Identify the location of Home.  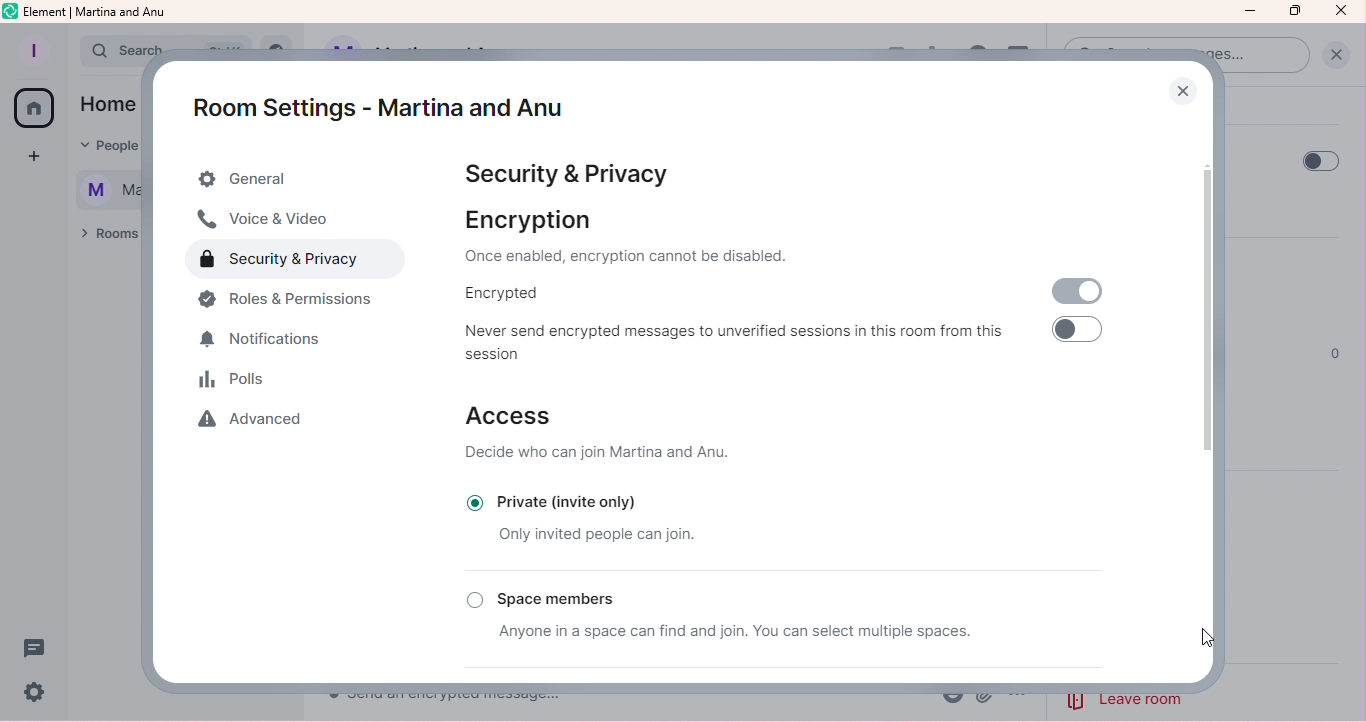
(33, 109).